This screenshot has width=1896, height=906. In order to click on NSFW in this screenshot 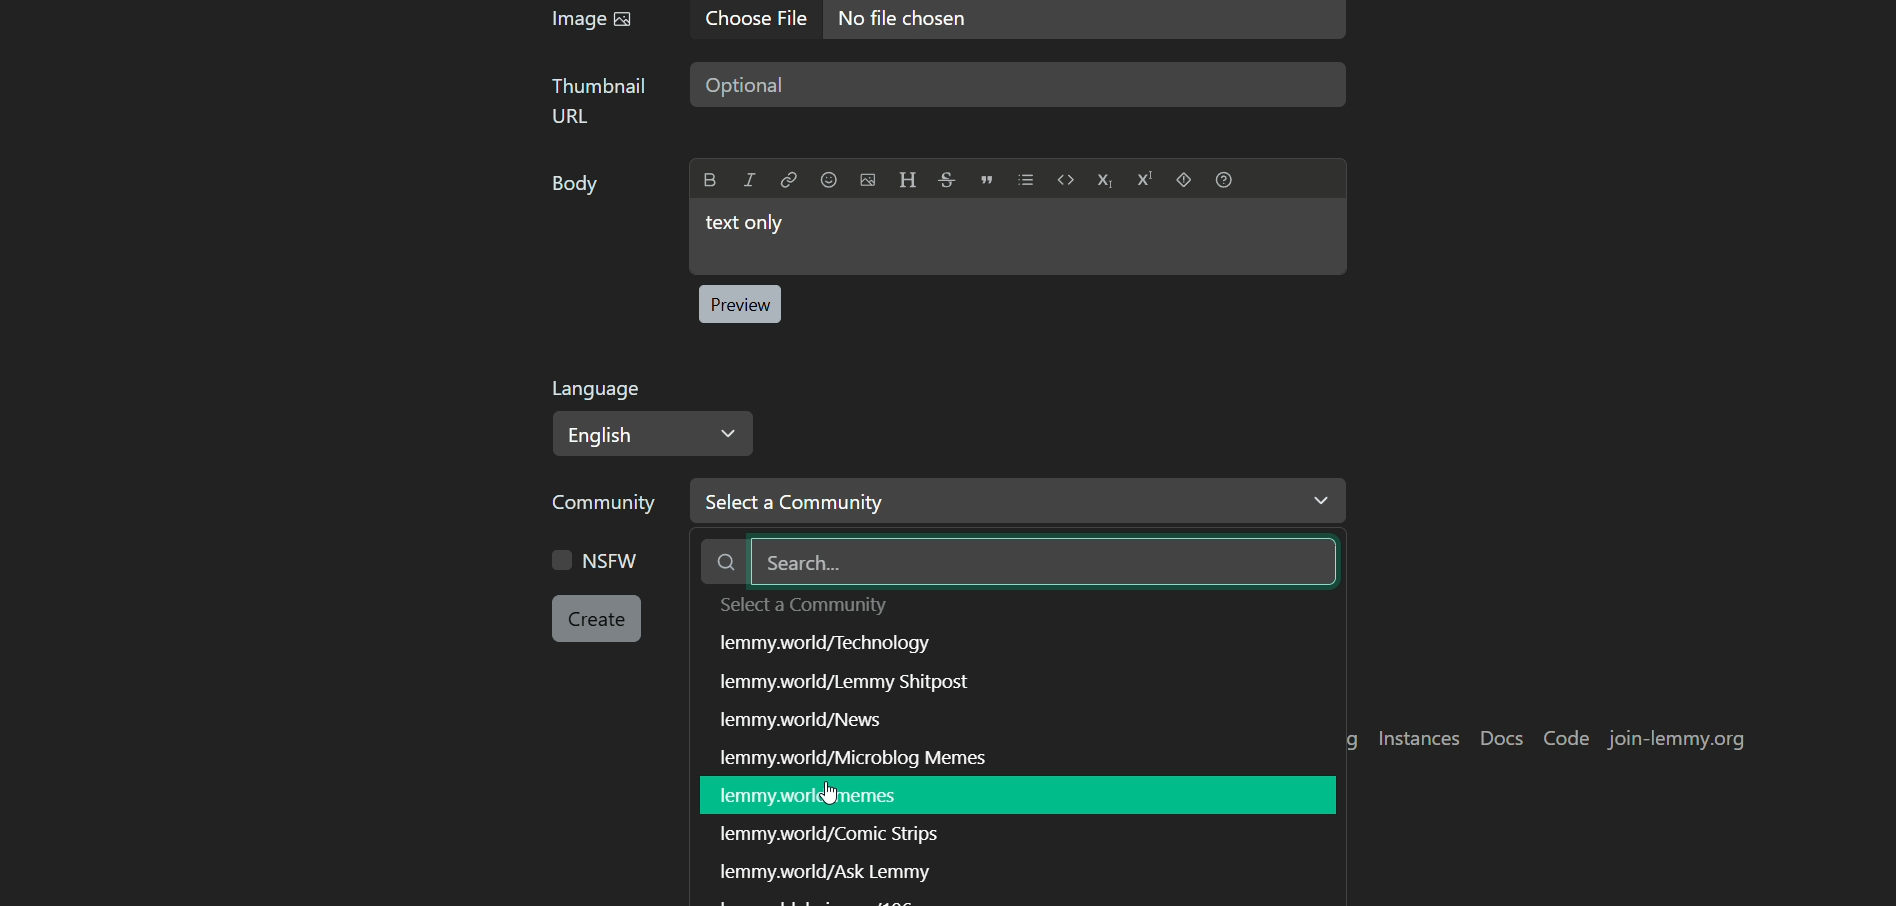, I will do `click(600, 562)`.